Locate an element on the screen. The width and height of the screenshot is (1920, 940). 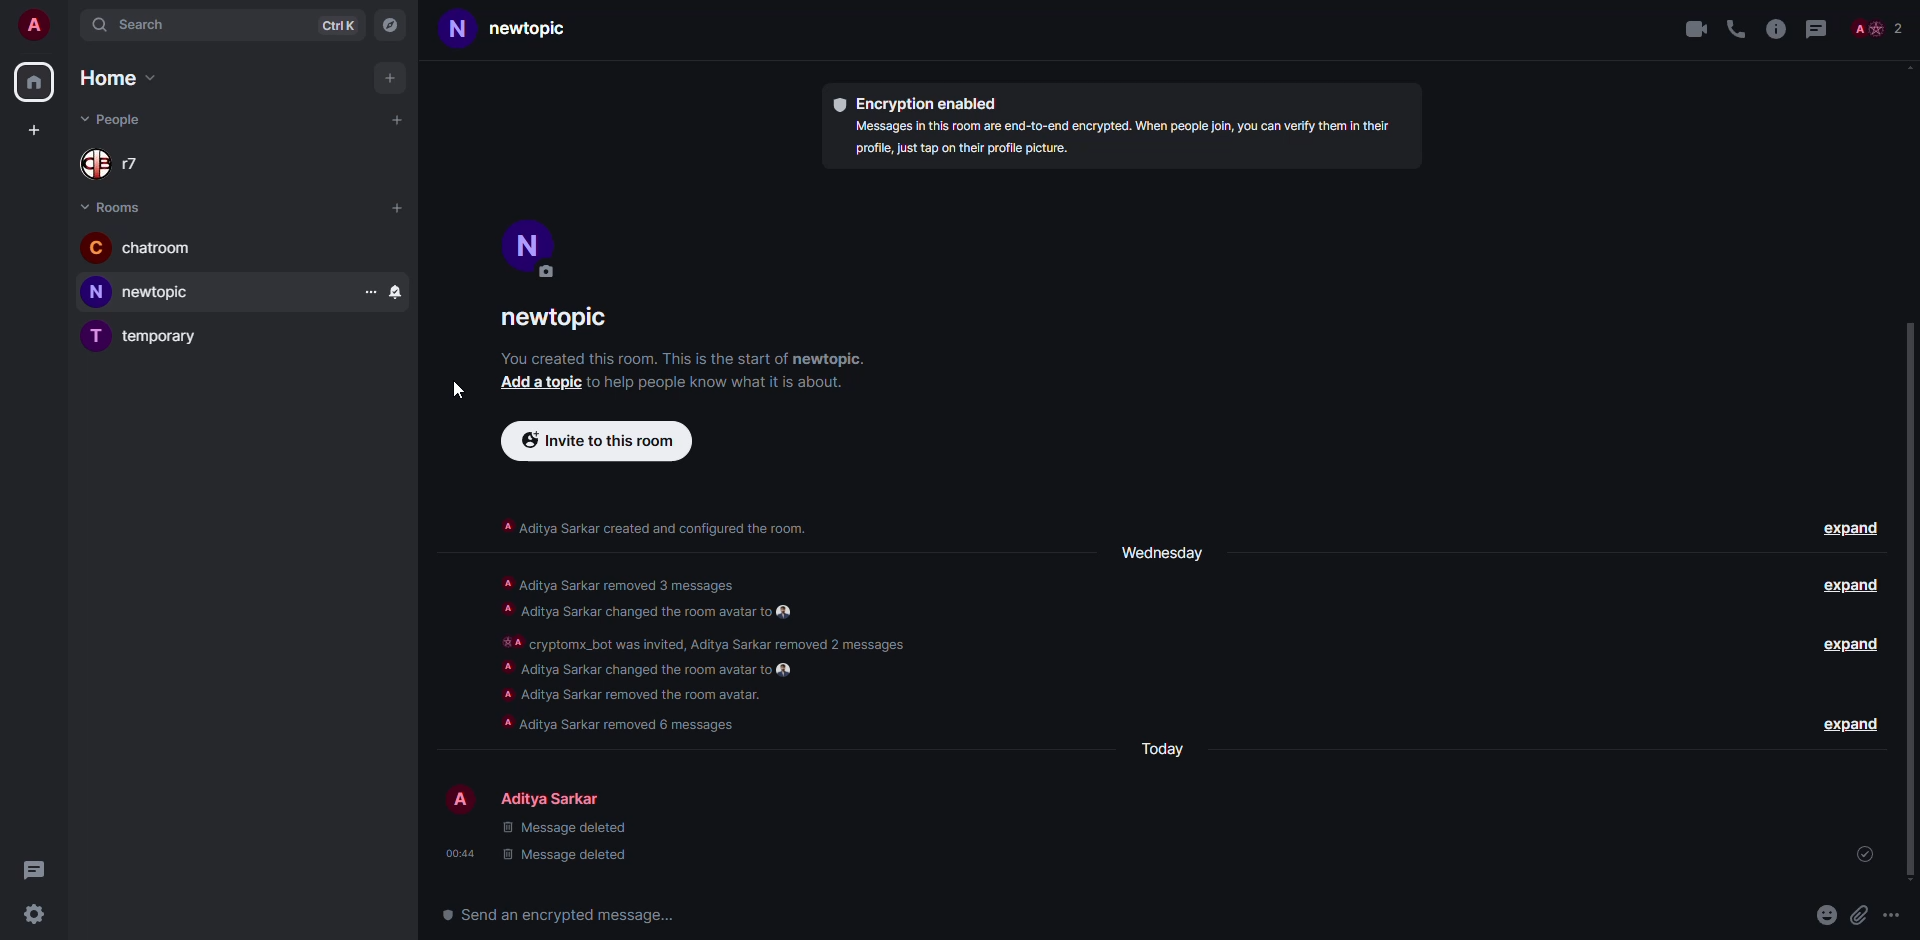
add is located at coordinates (541, 382).